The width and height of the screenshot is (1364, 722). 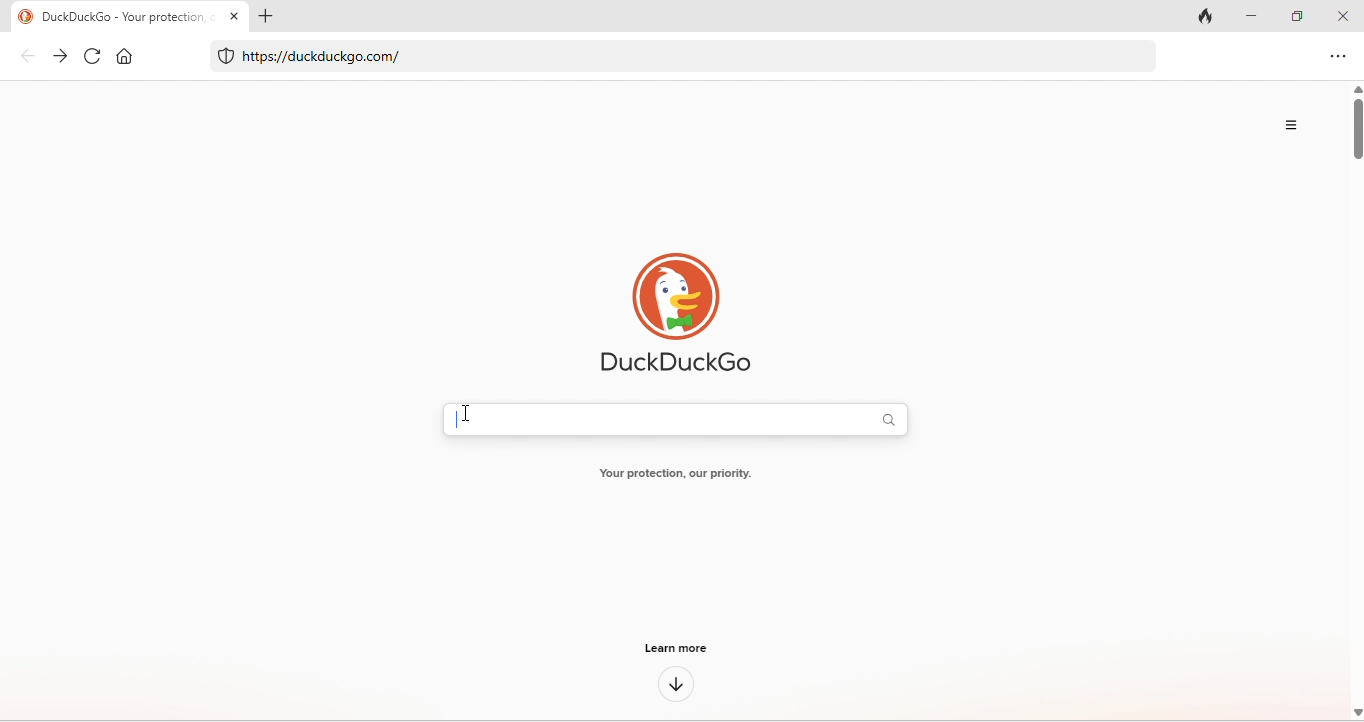 I want to click on option, so click(x=1335, y=58).